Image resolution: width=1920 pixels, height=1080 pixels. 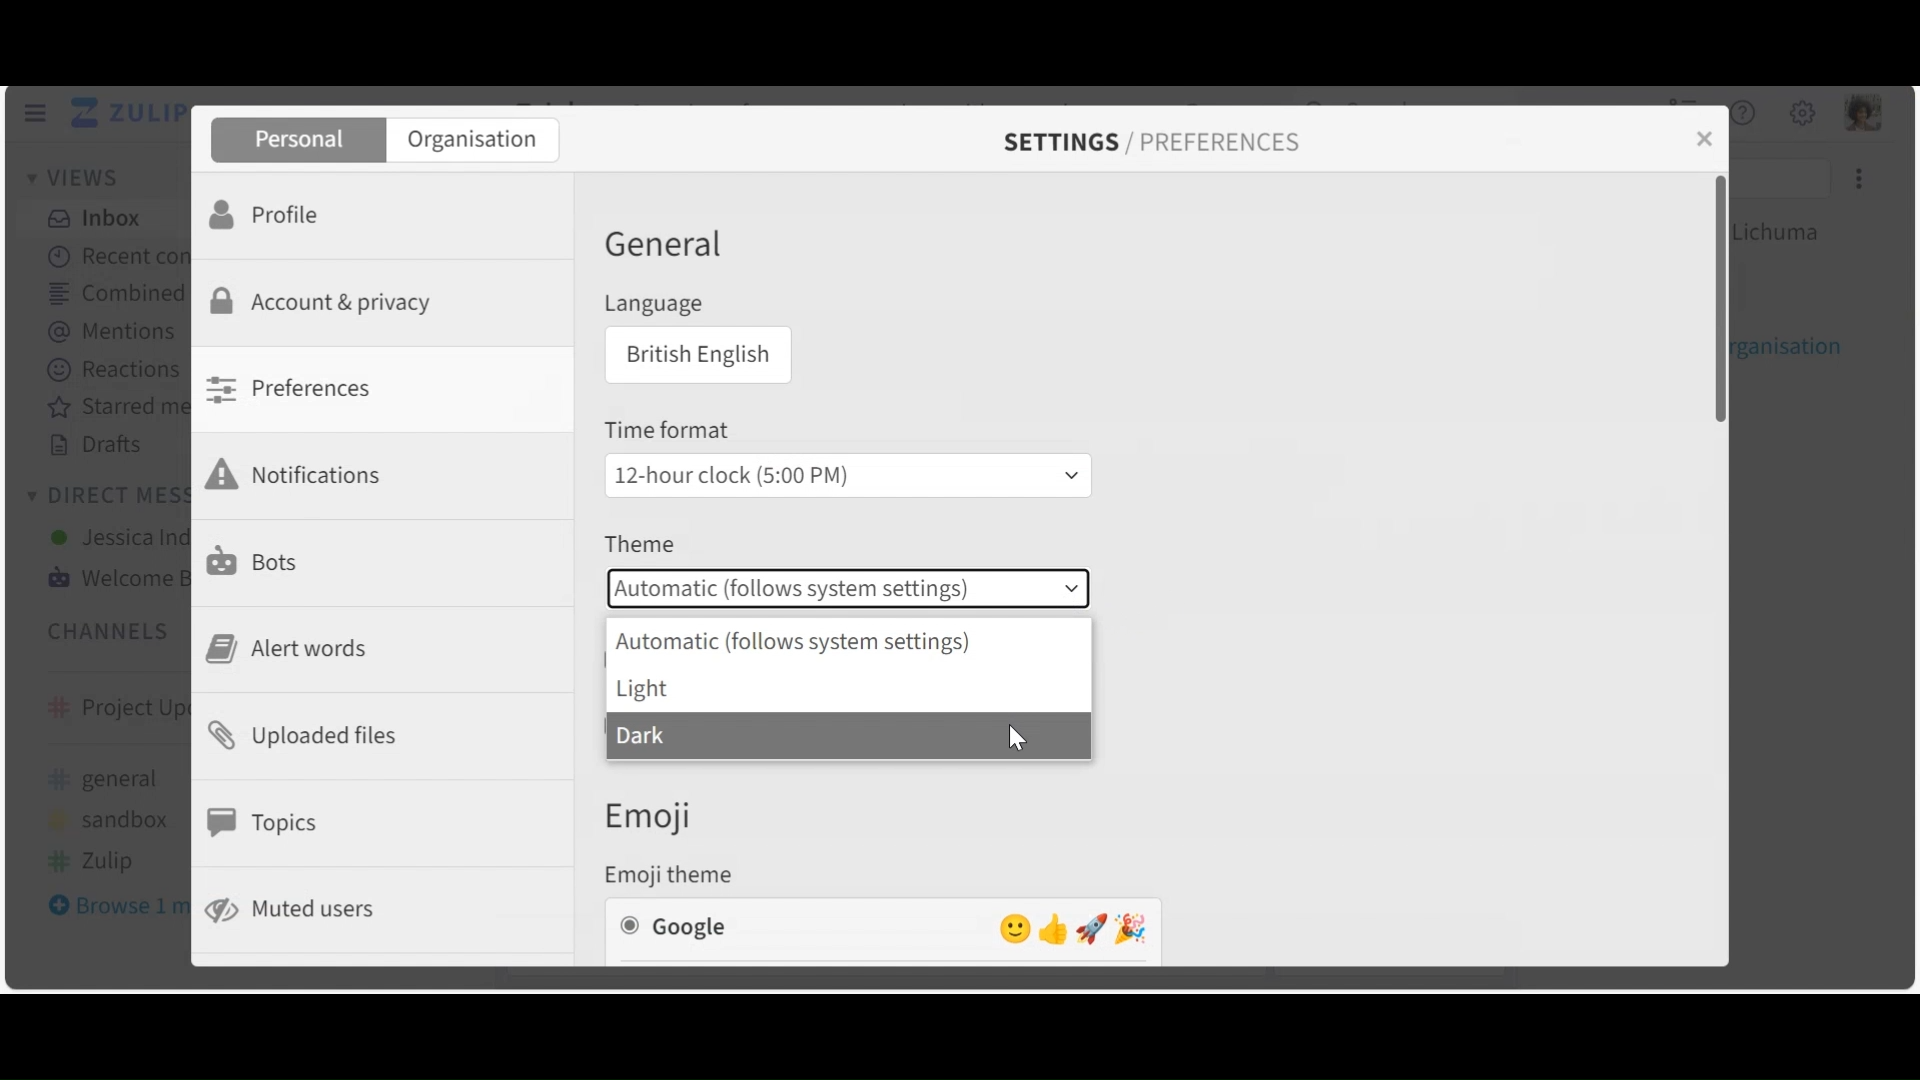 I want to click on Close, so click(x=1702, y=140).